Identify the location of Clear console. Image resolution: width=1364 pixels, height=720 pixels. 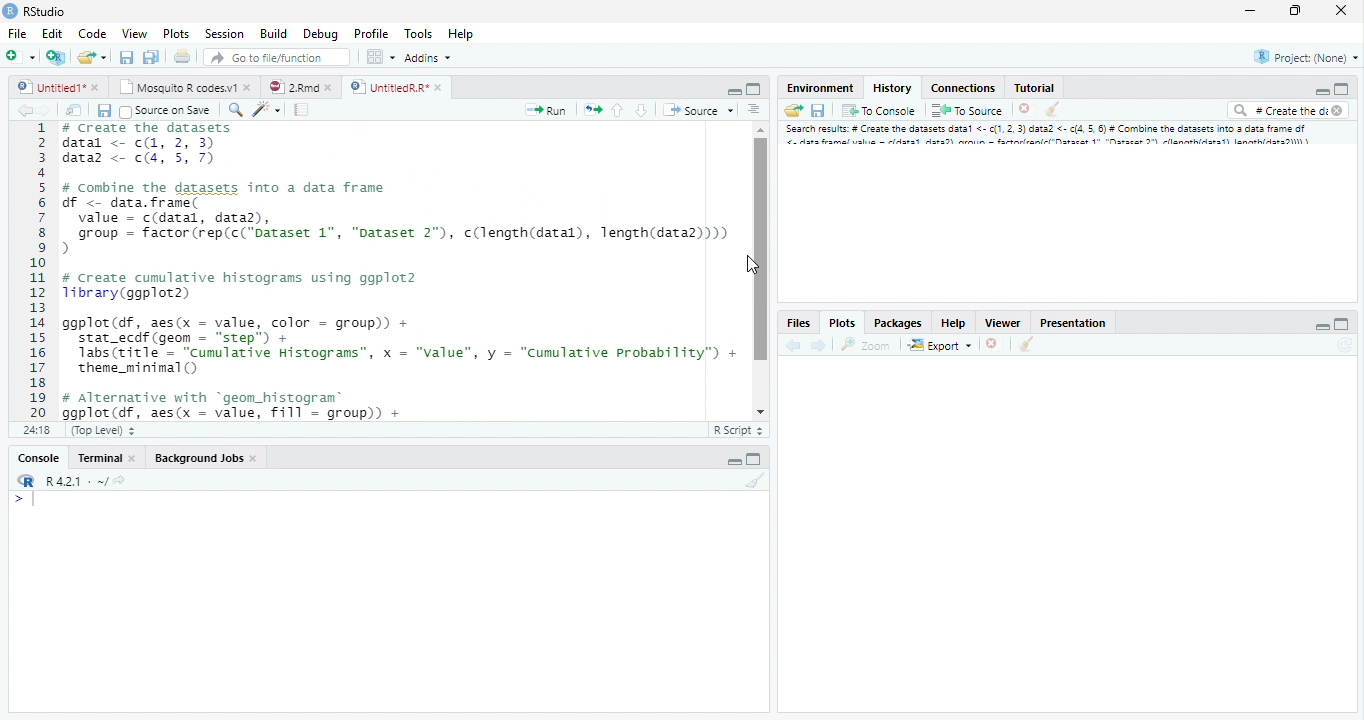
(1029, 346).